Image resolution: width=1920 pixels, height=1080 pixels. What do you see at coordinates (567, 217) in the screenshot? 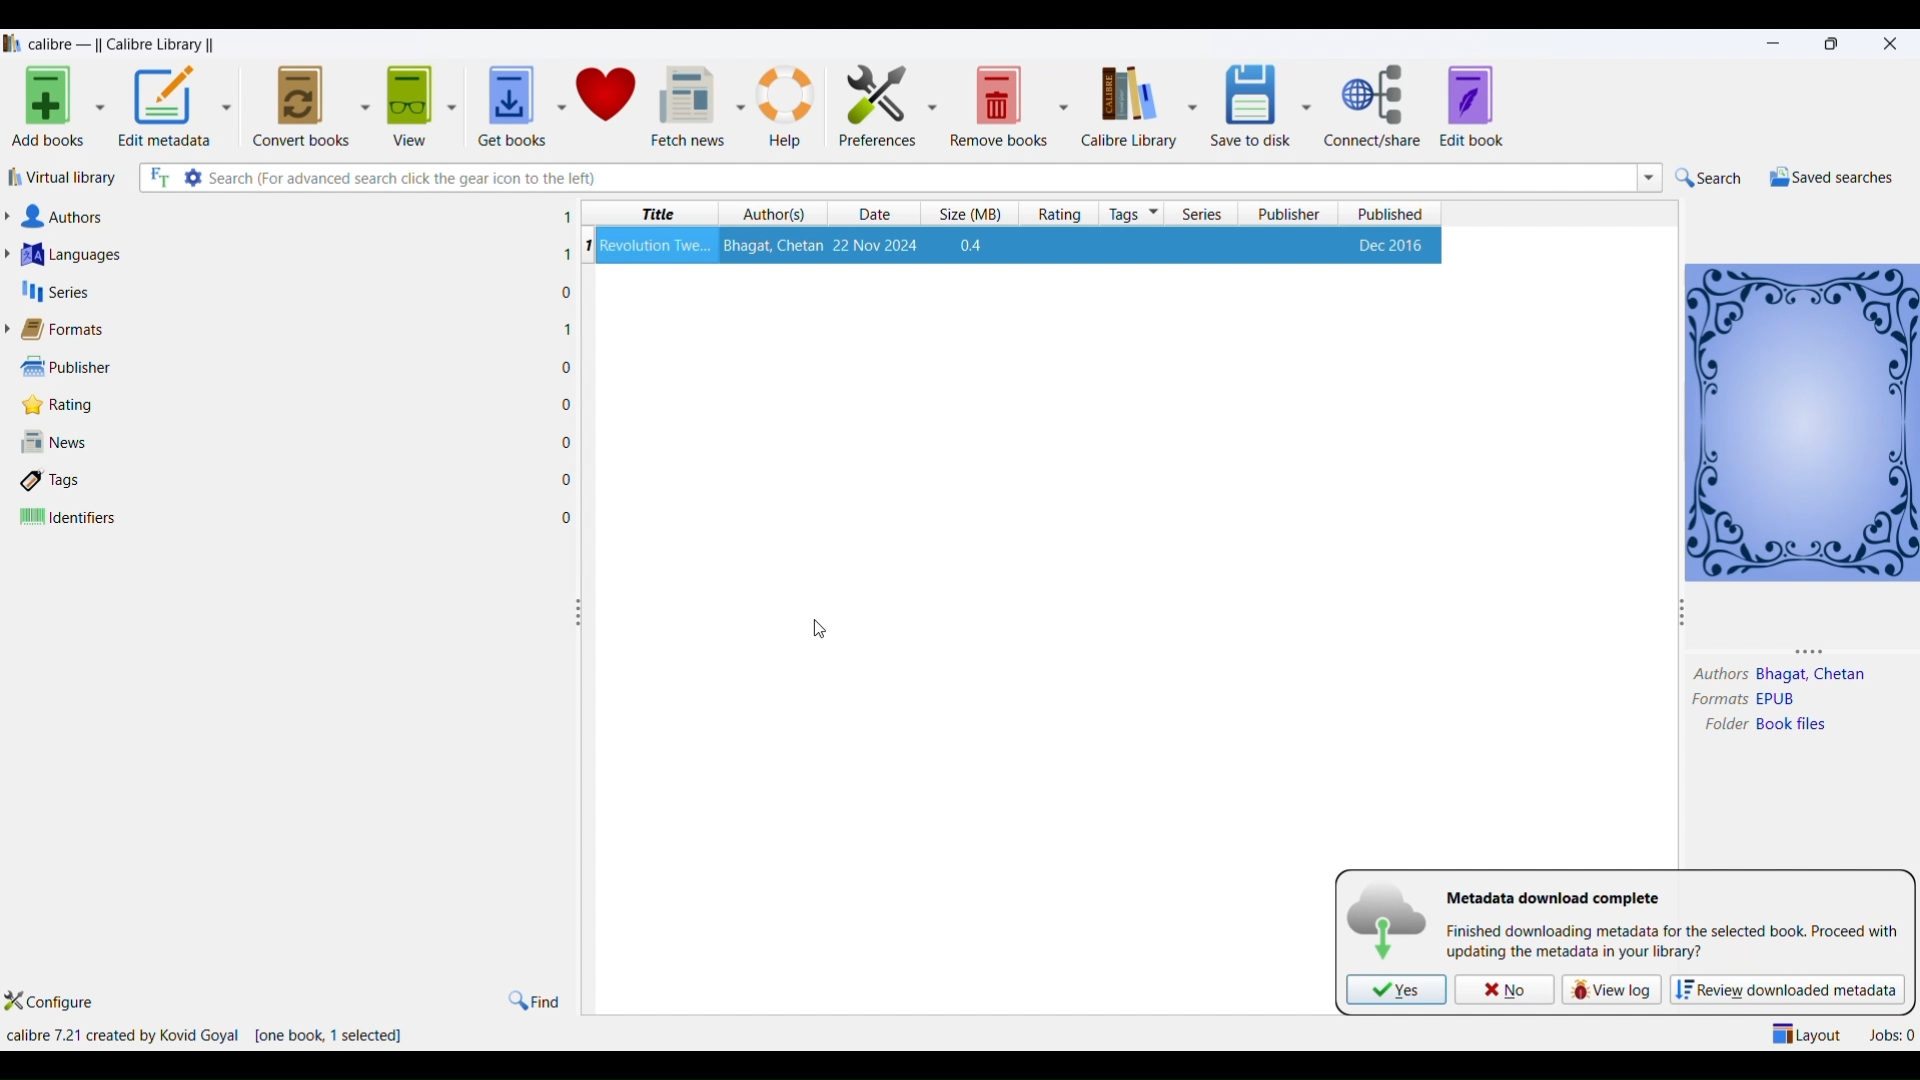
I see `1` at bounding box center [567, 217].